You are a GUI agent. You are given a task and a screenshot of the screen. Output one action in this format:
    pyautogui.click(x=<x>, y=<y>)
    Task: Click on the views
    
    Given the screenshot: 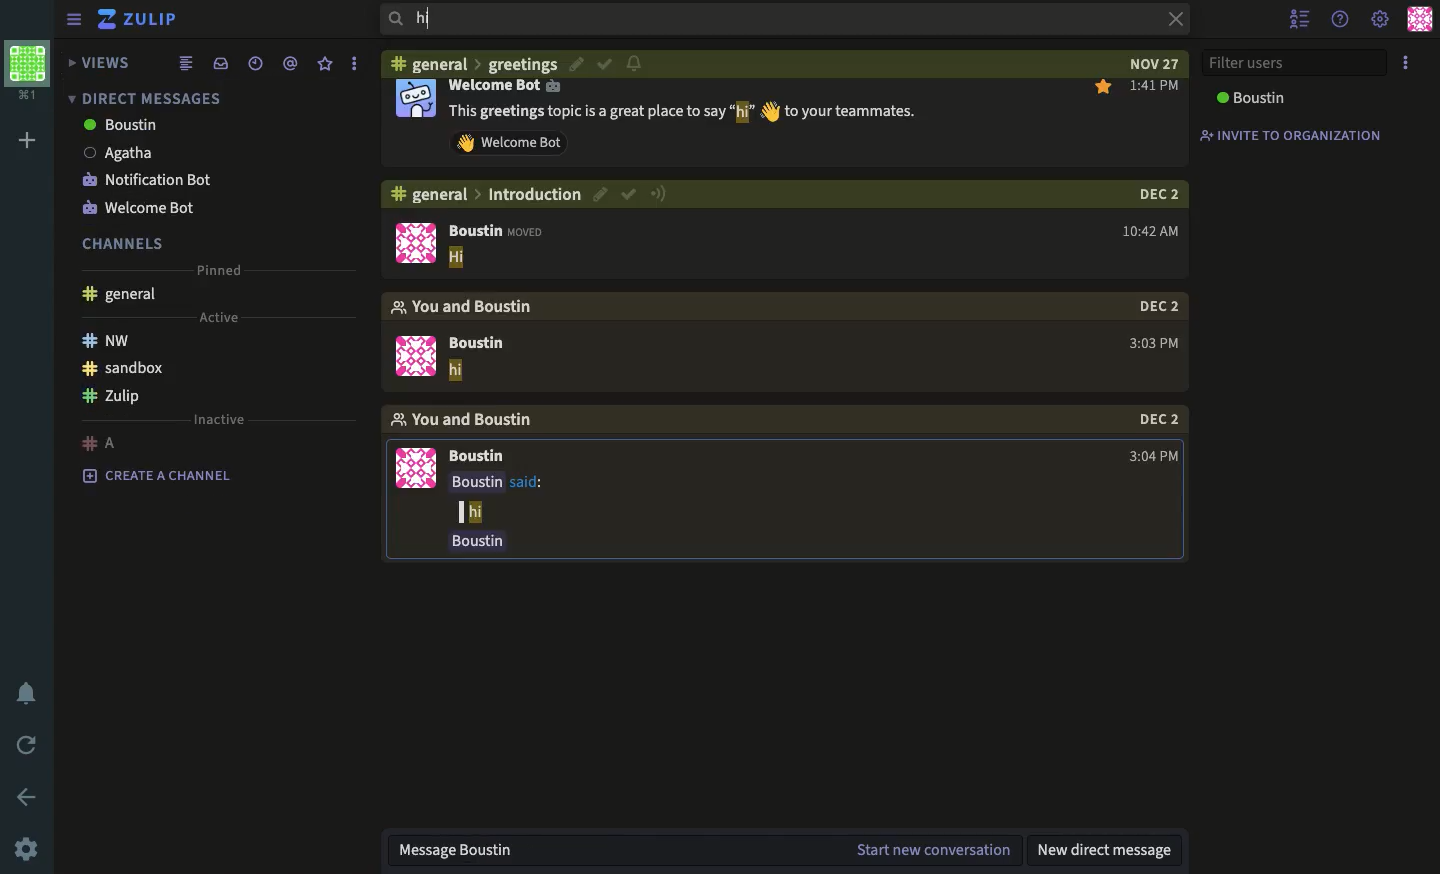 What is the action you would take?
    pyautogui.click(x=100, y=64)
    